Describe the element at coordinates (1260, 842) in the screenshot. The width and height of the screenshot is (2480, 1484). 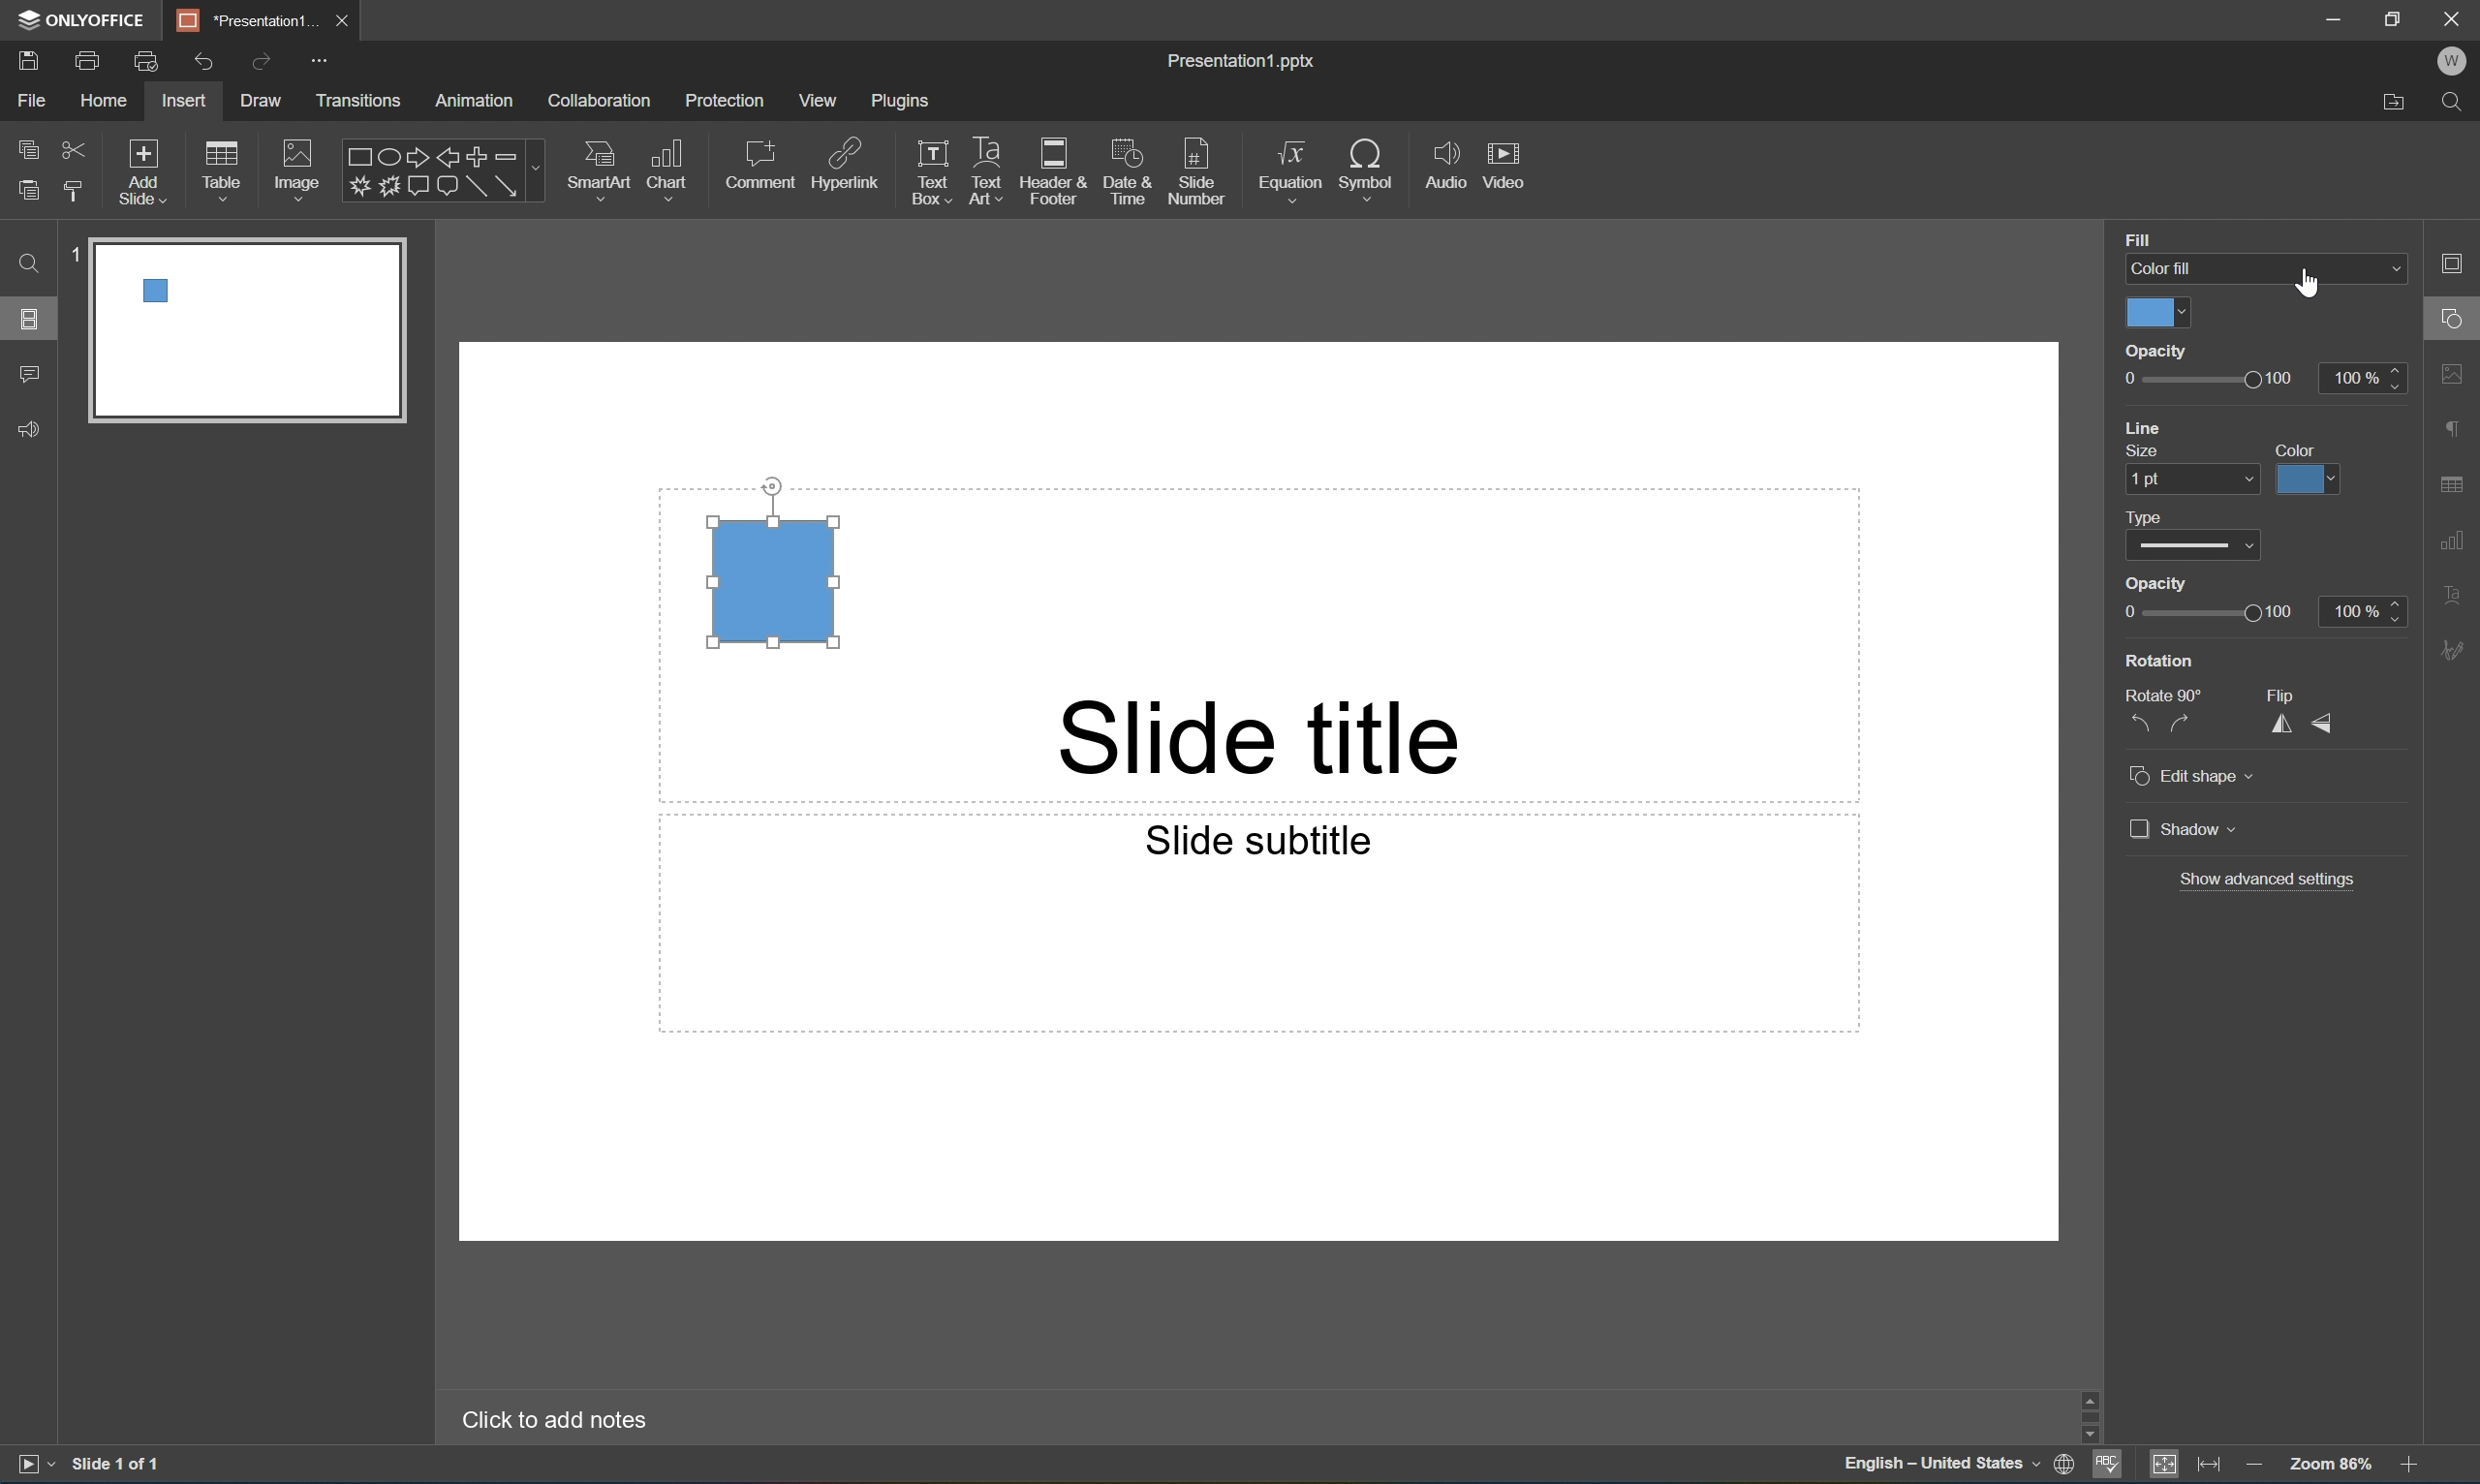
I see `Slide subtitle` at that location.